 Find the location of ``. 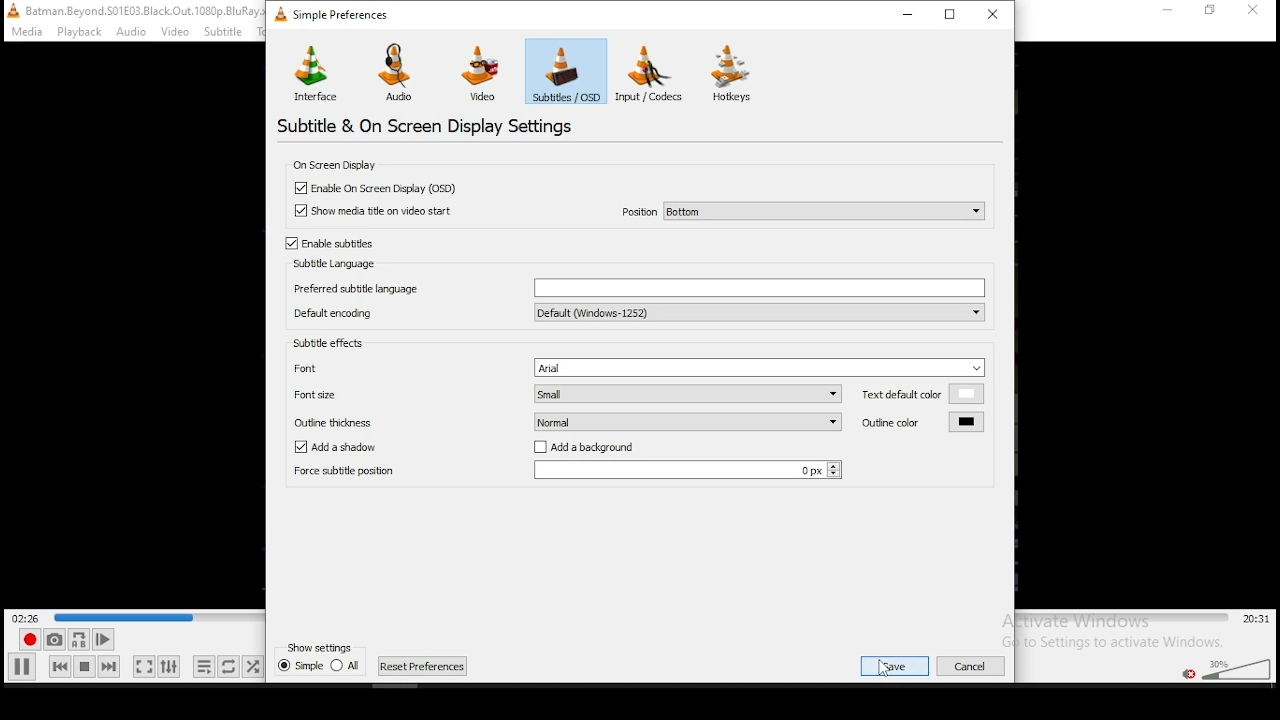

 is located at coordinates (320, 646).